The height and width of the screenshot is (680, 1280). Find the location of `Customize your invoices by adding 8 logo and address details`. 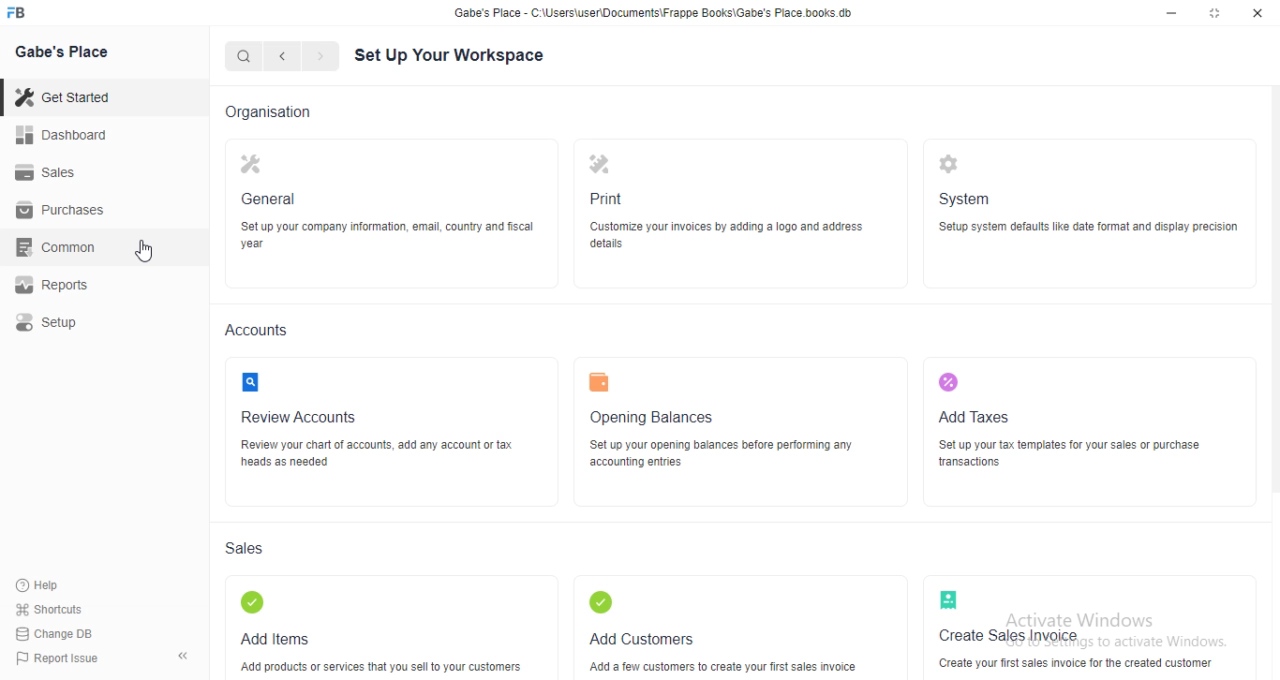

Customize your invoices by adding 8 logo and address details is located at coordinates (728, 236).